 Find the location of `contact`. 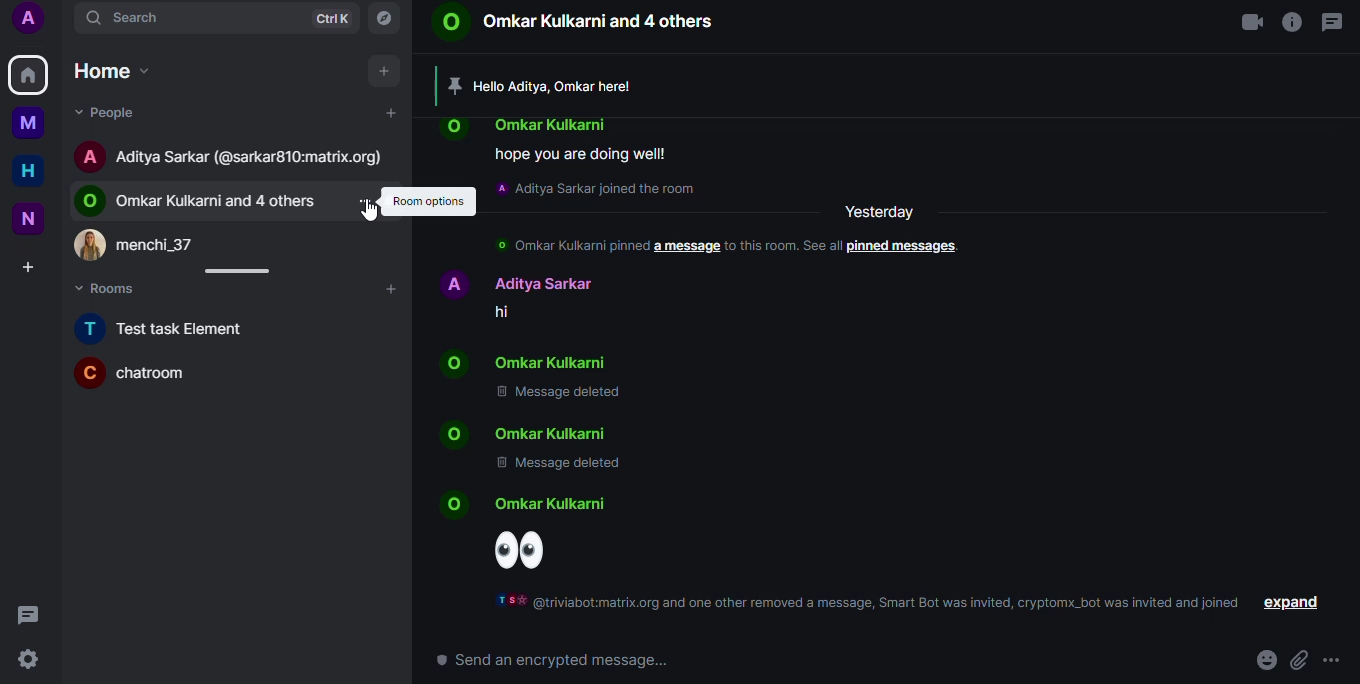

contact is located at coordinates (515, 282).